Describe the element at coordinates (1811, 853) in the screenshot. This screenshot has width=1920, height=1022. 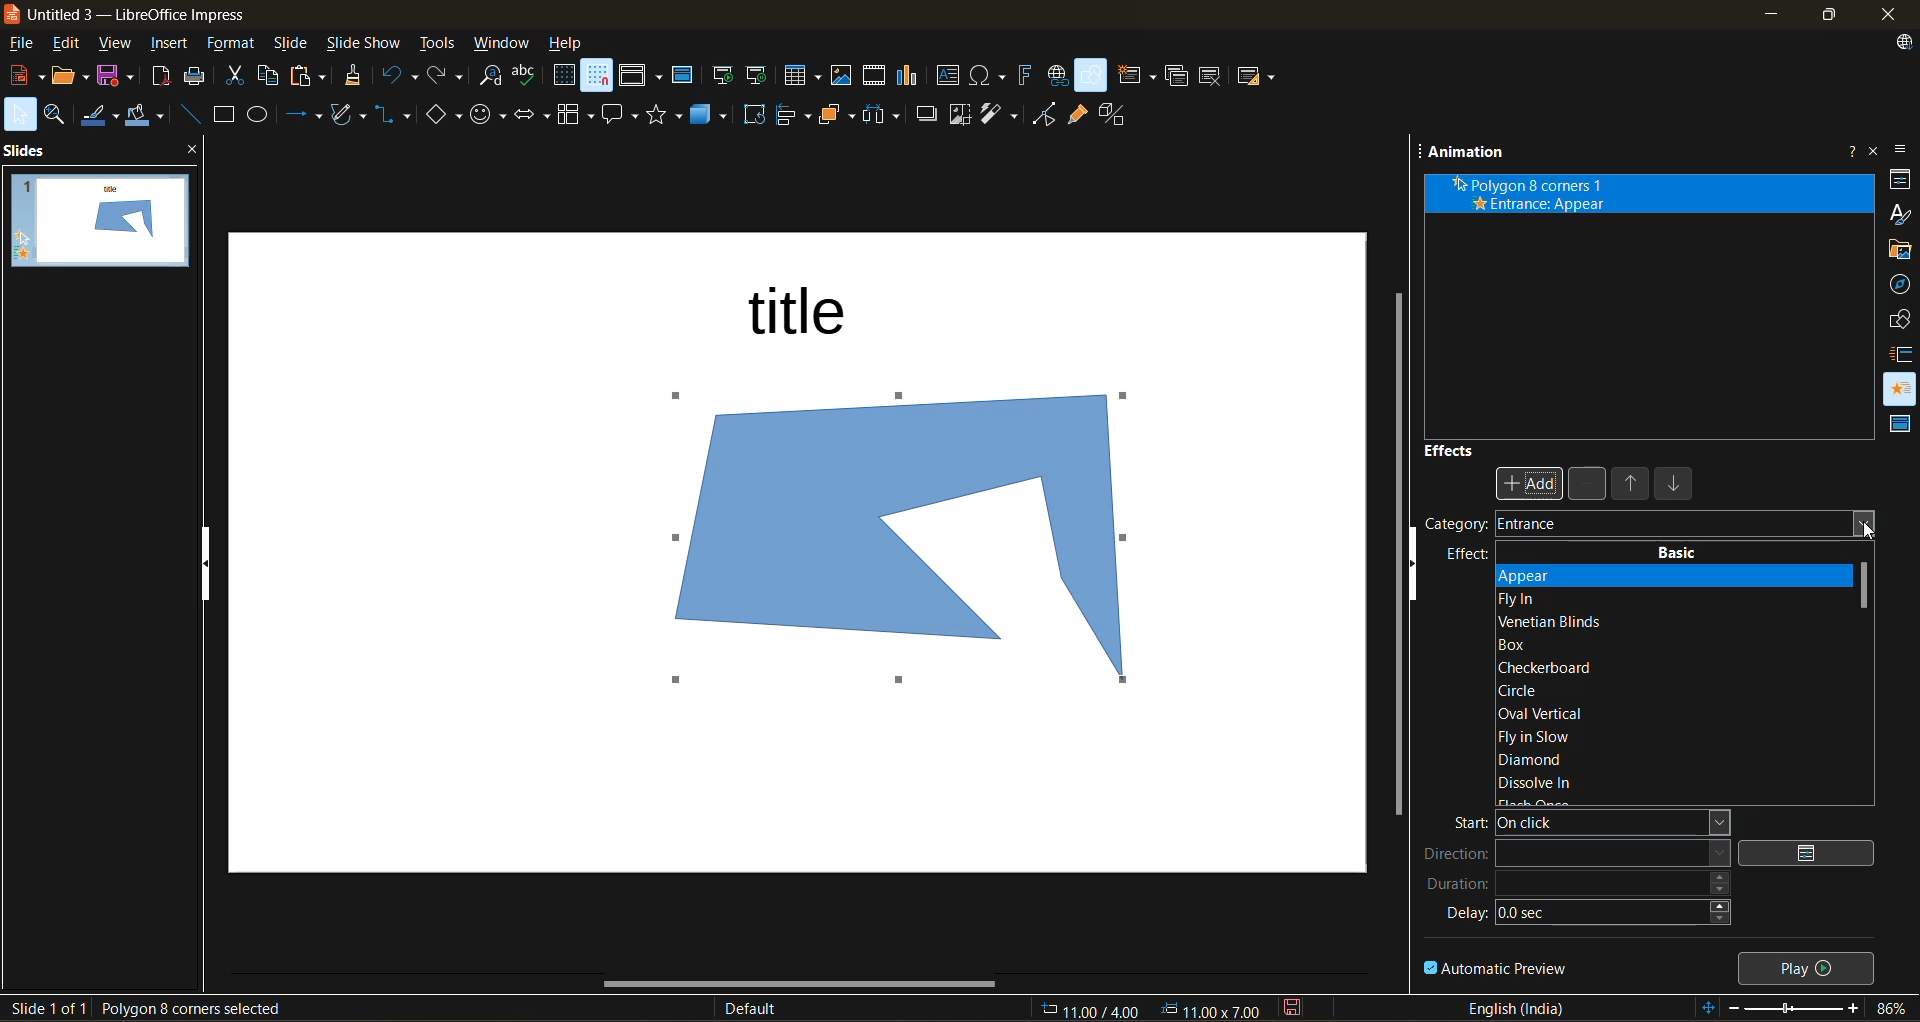
I see `options` at that location.